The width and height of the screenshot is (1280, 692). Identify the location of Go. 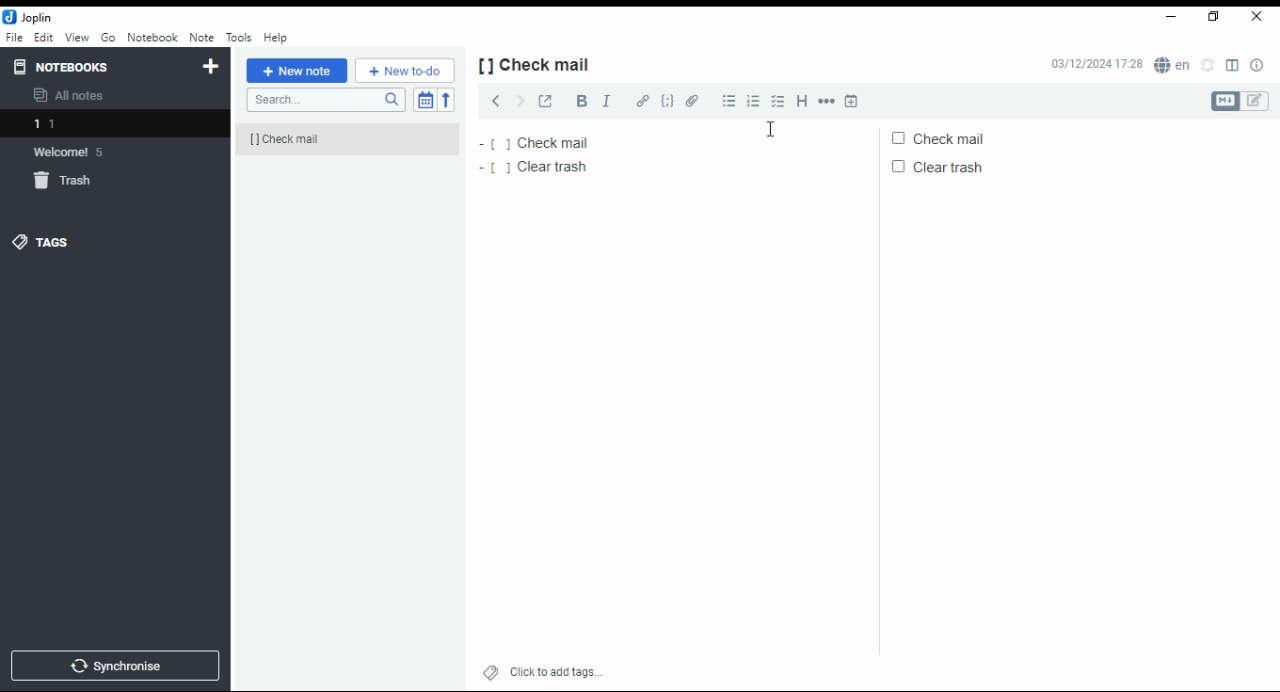
(108, 36).